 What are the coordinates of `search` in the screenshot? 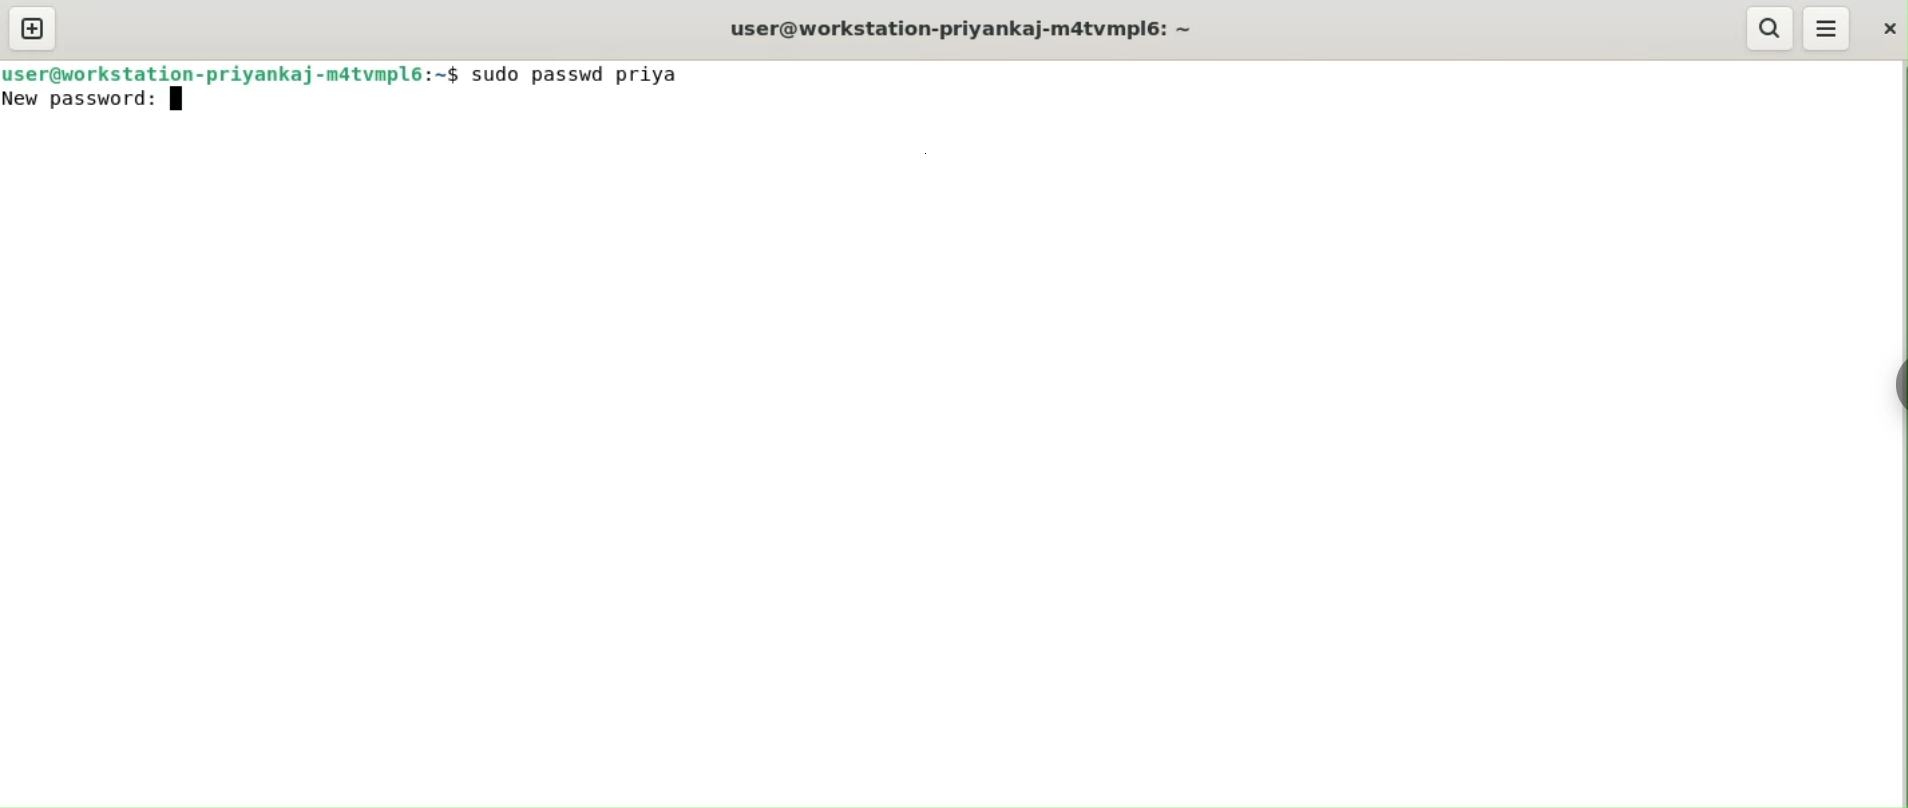 It's located at (1769, 29).